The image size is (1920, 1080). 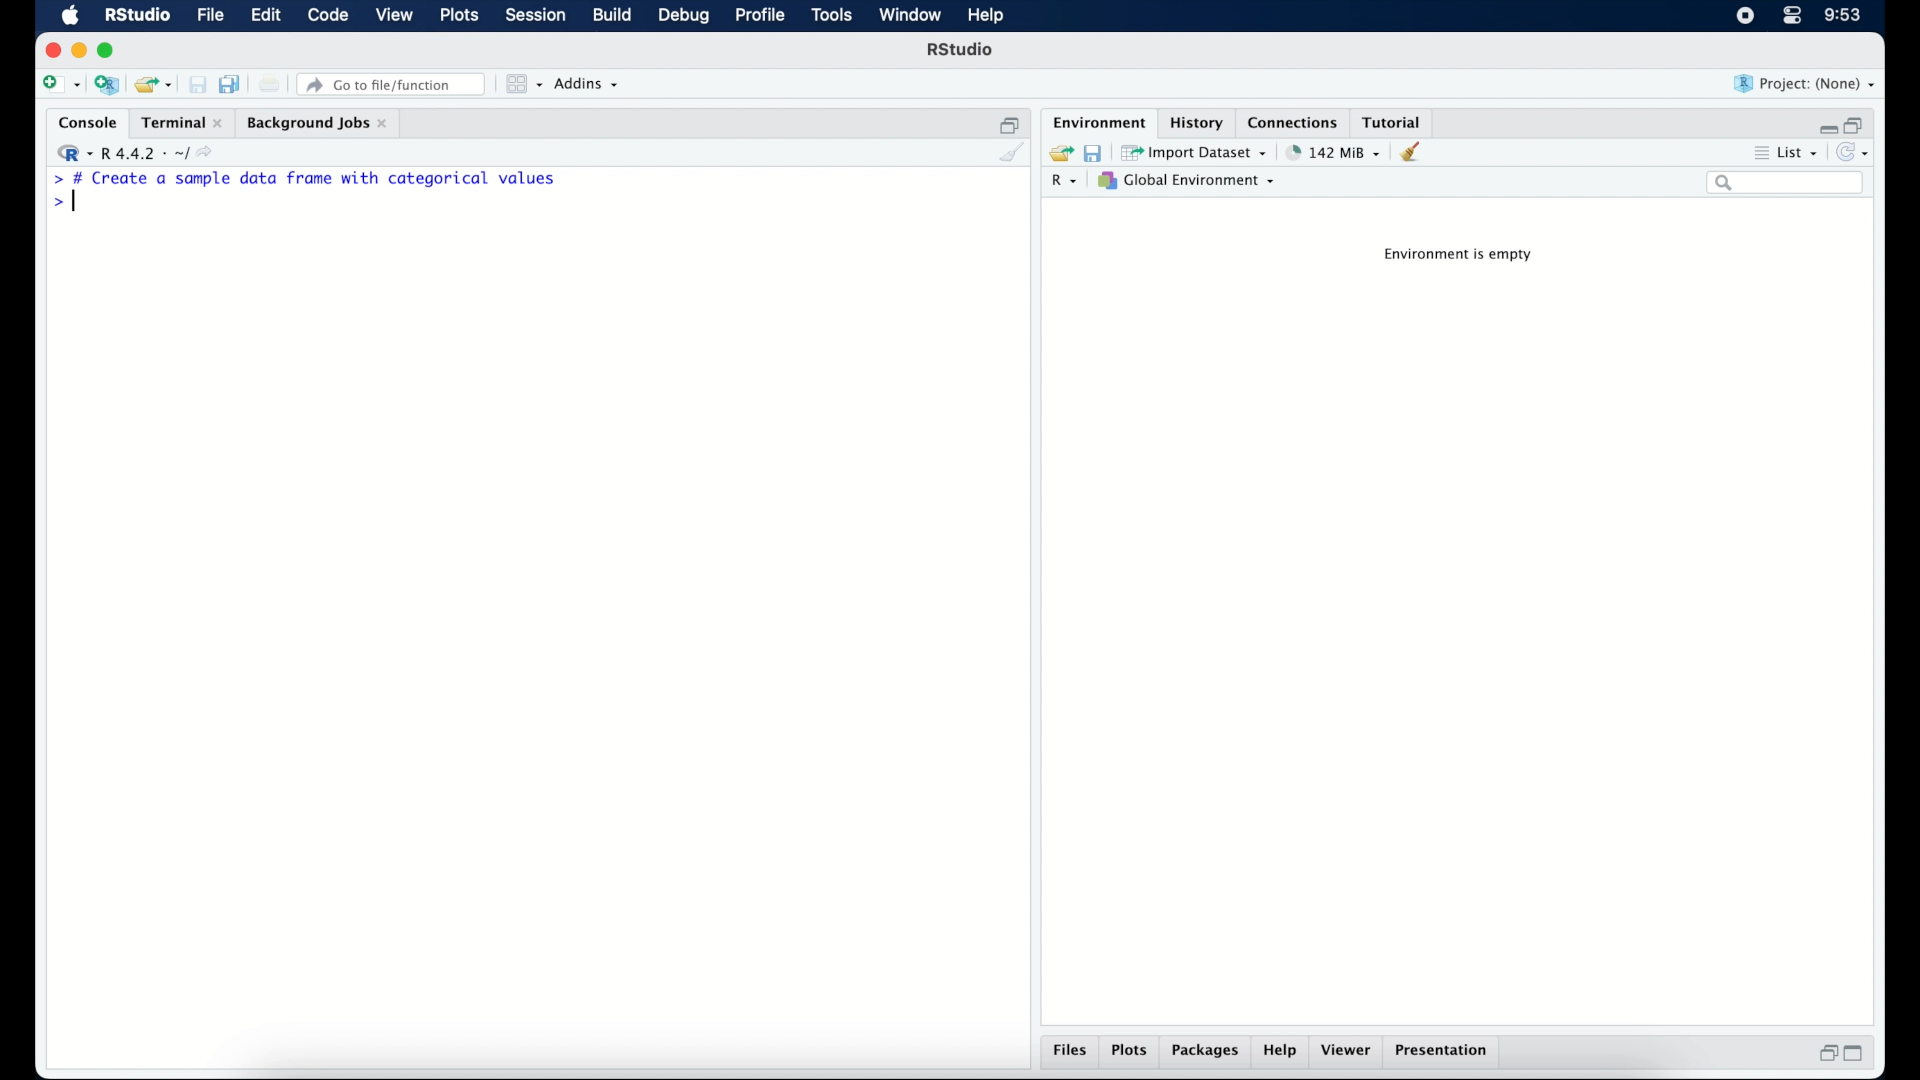 What do you see at coordinates (589, 85) in the screenshot?
I see `addins` at bounding box center [589, 85].